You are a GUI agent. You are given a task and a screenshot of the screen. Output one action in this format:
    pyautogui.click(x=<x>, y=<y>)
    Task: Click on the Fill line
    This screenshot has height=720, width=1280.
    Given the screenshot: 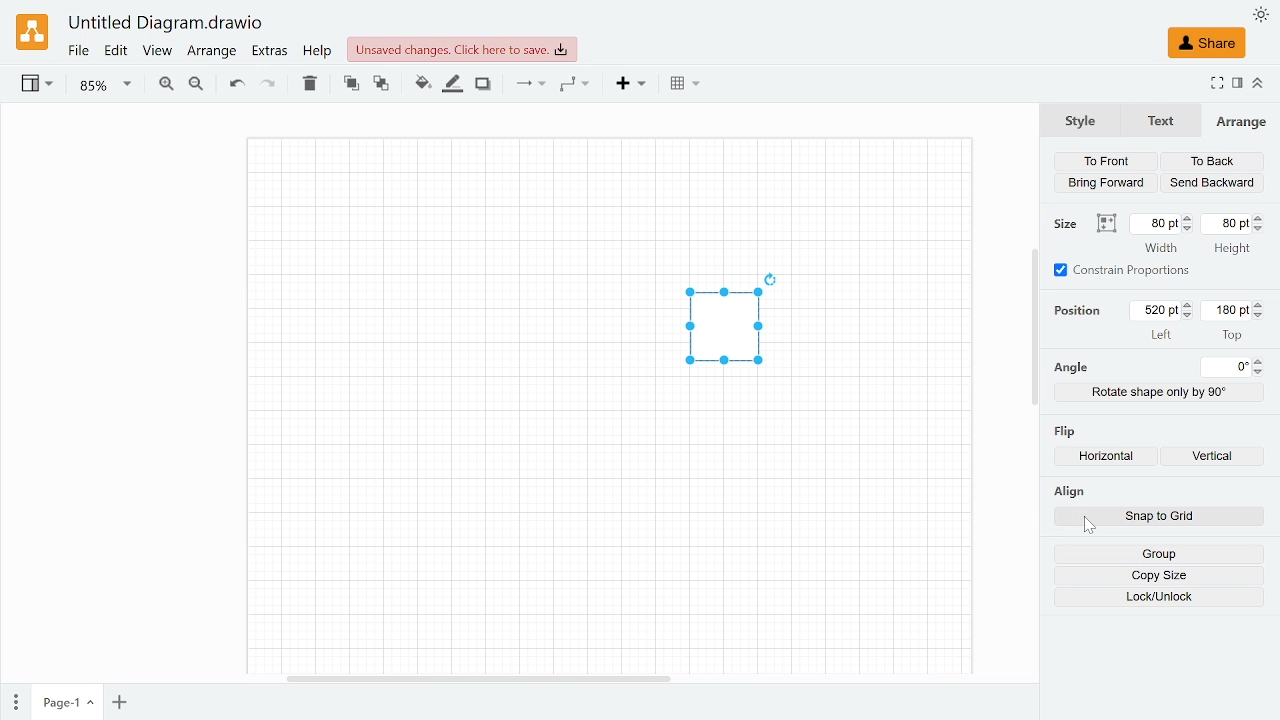 What is the action you would take?
    pyautogui.click(x=454, y=84)
    